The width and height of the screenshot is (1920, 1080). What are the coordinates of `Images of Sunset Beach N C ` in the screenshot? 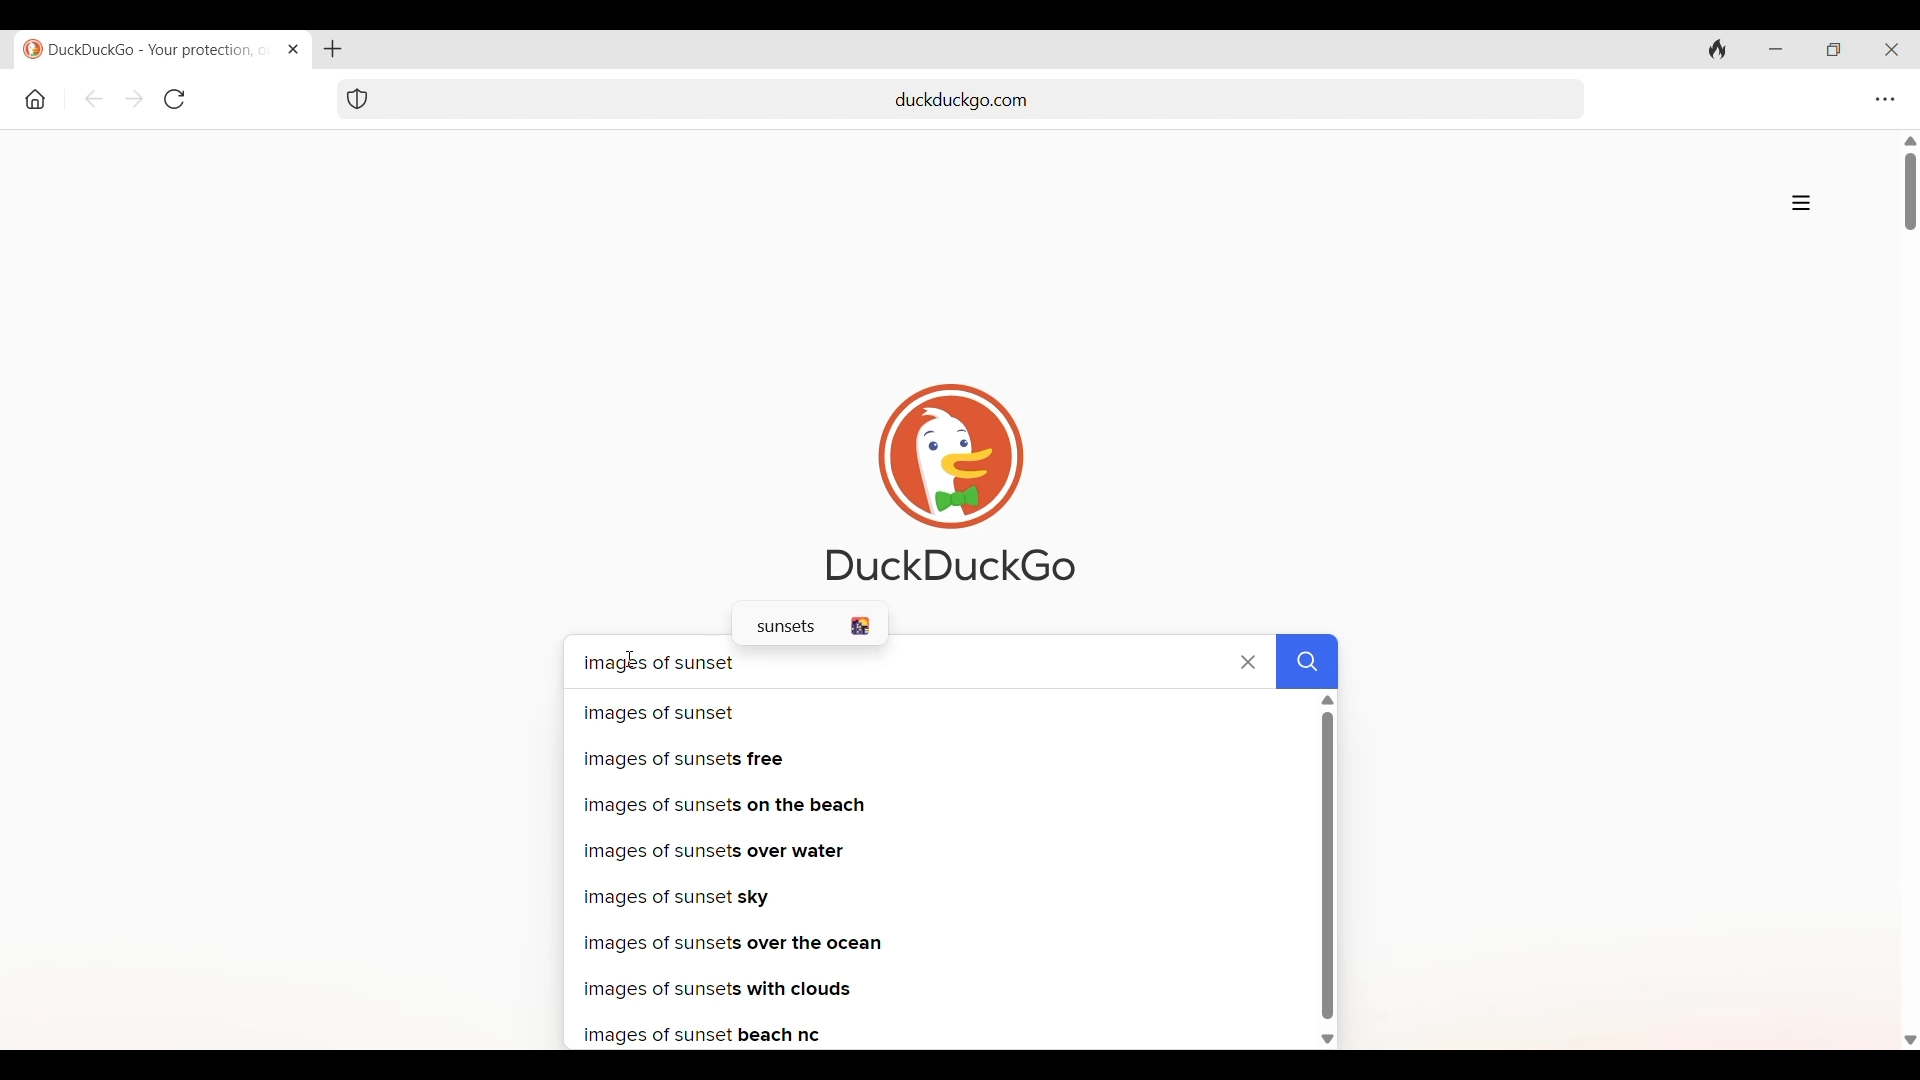 It's located at (934, 1037).